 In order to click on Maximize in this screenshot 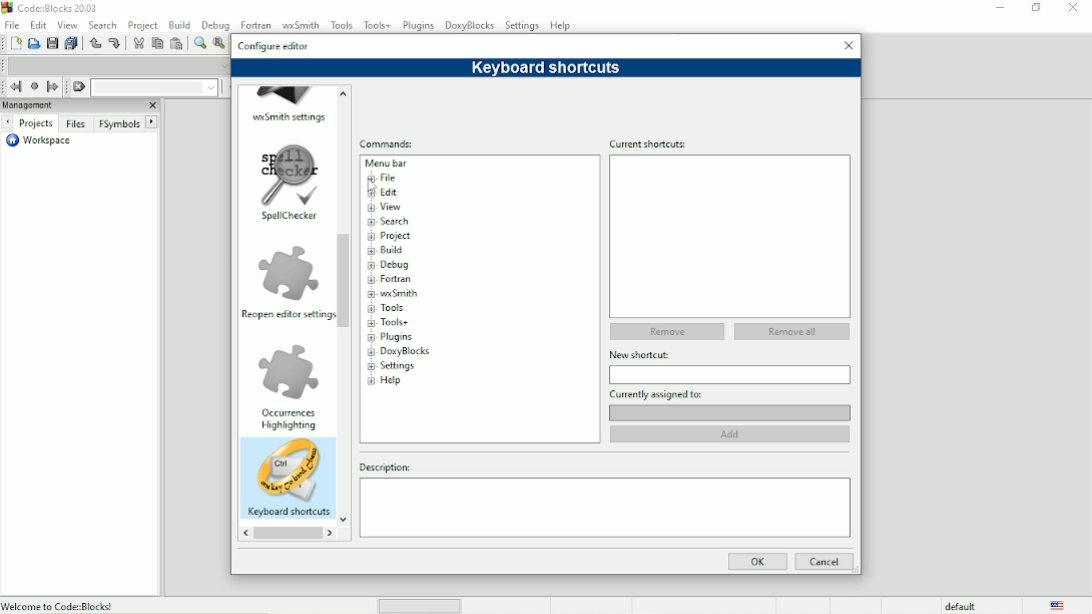, I will do `click(1035, 8)`.